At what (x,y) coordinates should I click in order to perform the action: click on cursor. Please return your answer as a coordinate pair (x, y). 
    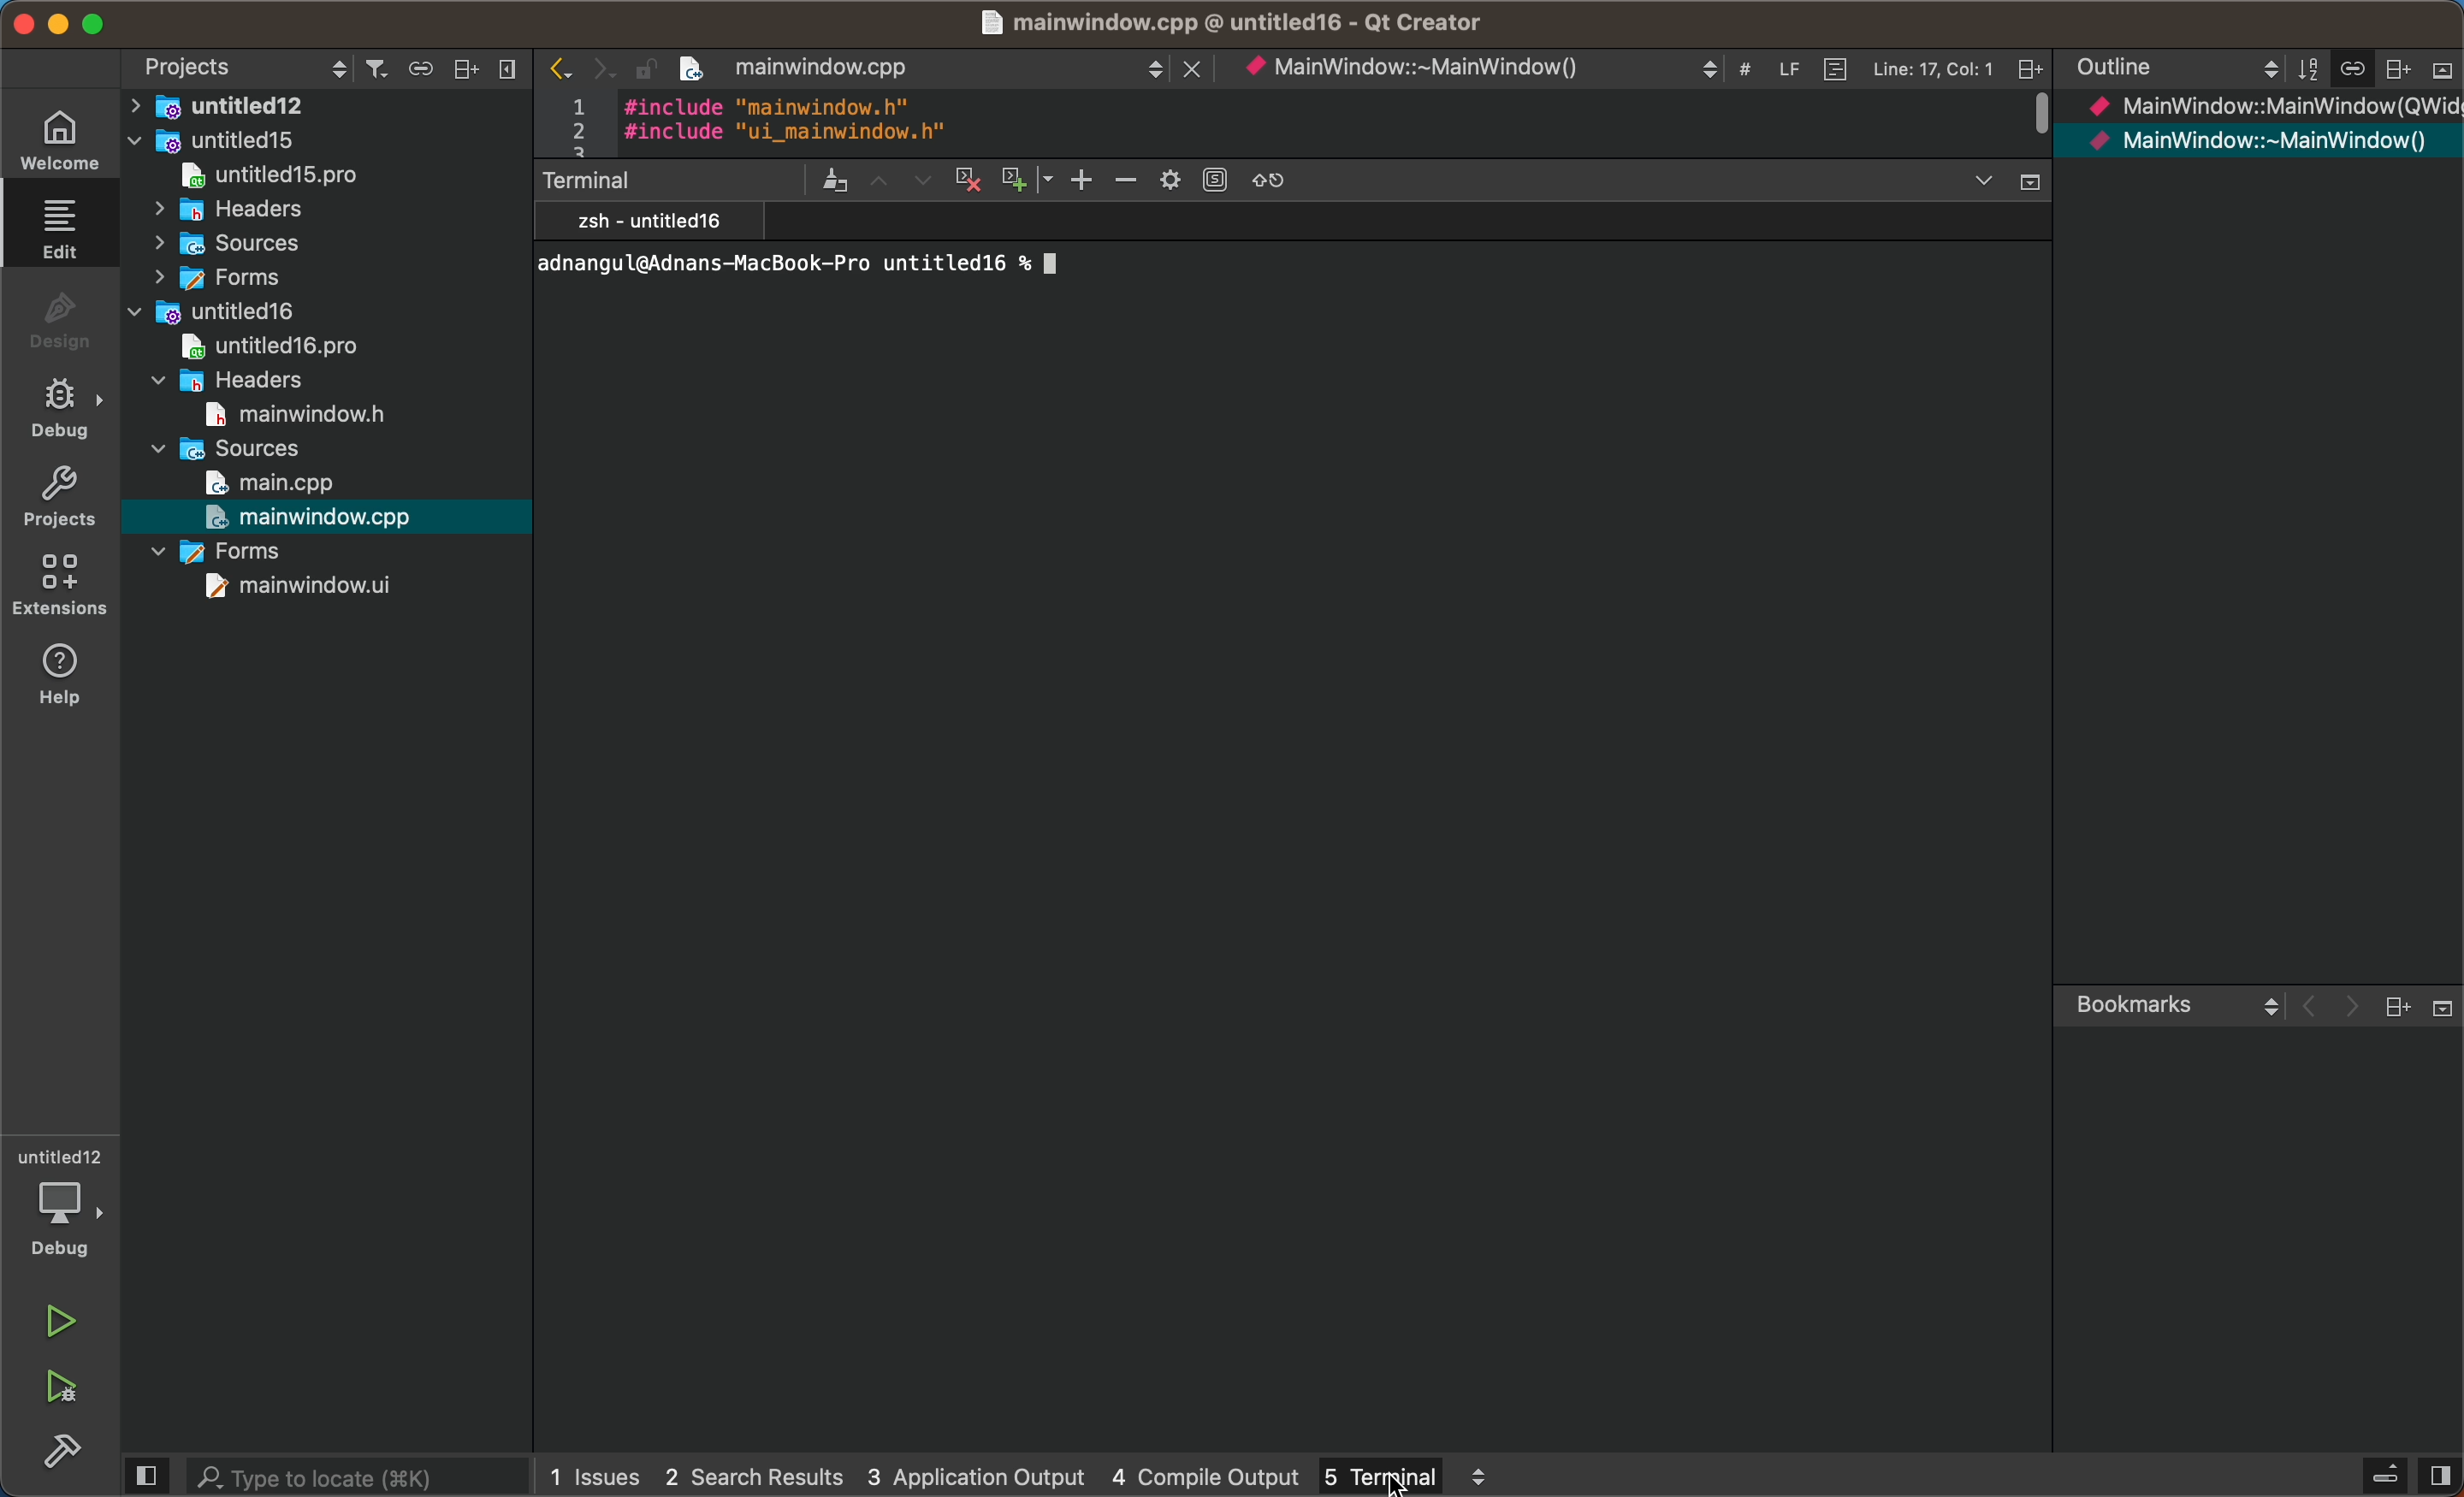
    Looking at the image, I should click on (1402, 1482).